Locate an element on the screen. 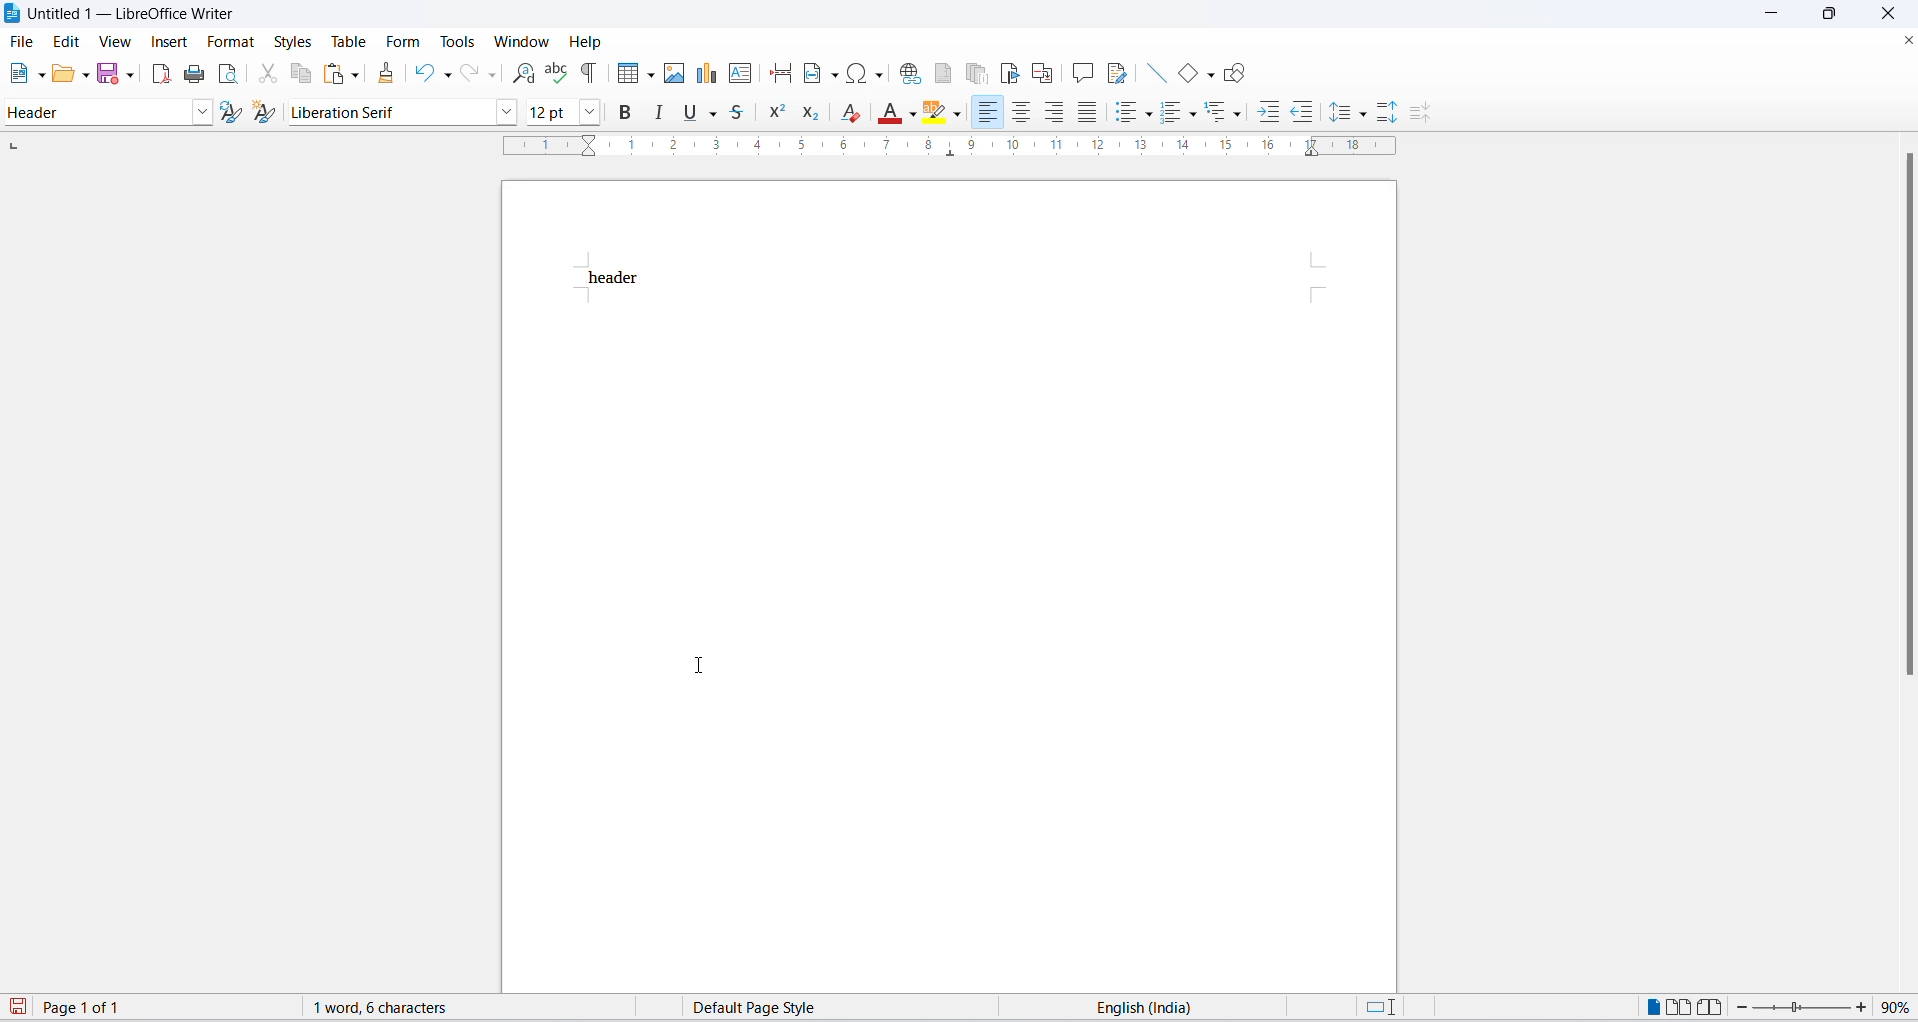  text language is located at coordinates (1147, 1007).